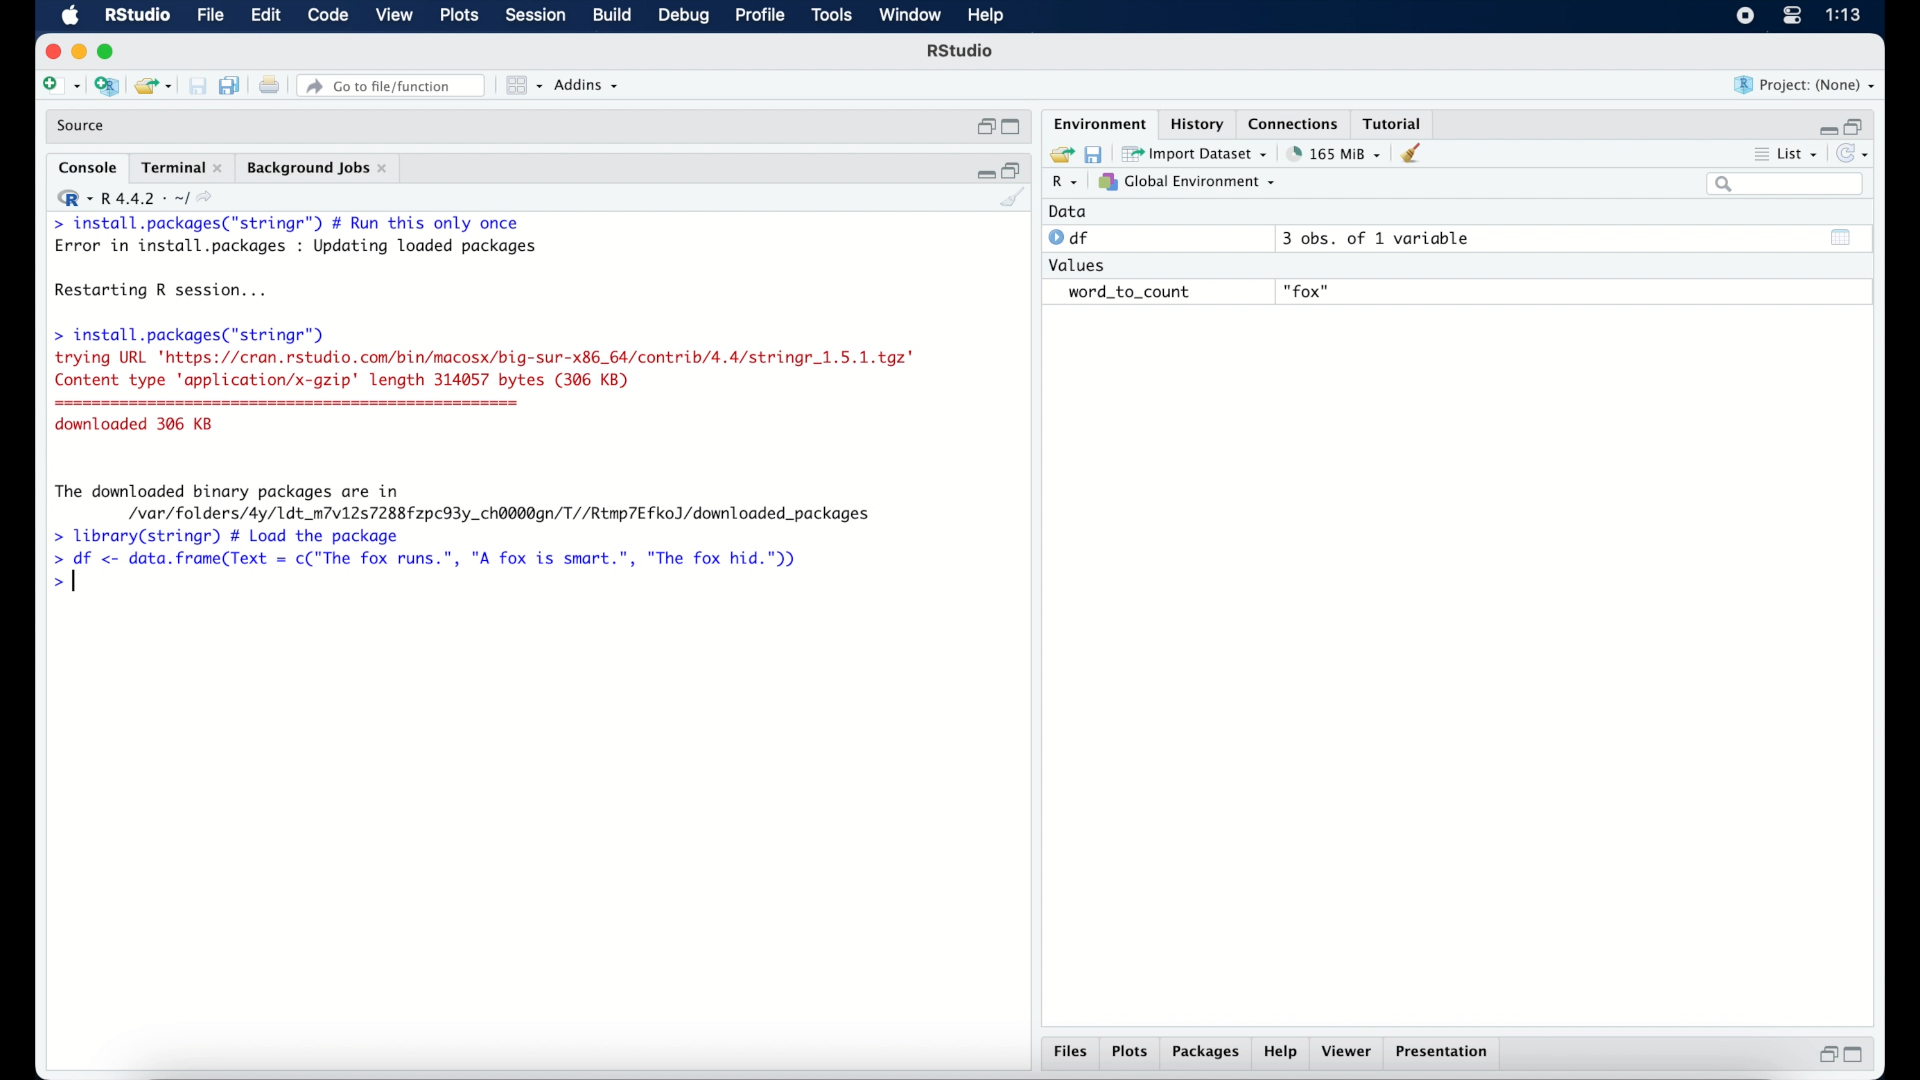 The height and width of the screenshot is (1080, 1920). Describe the element at coordinates (1013, 169) in the screenshot. I see `restore down` at that location.